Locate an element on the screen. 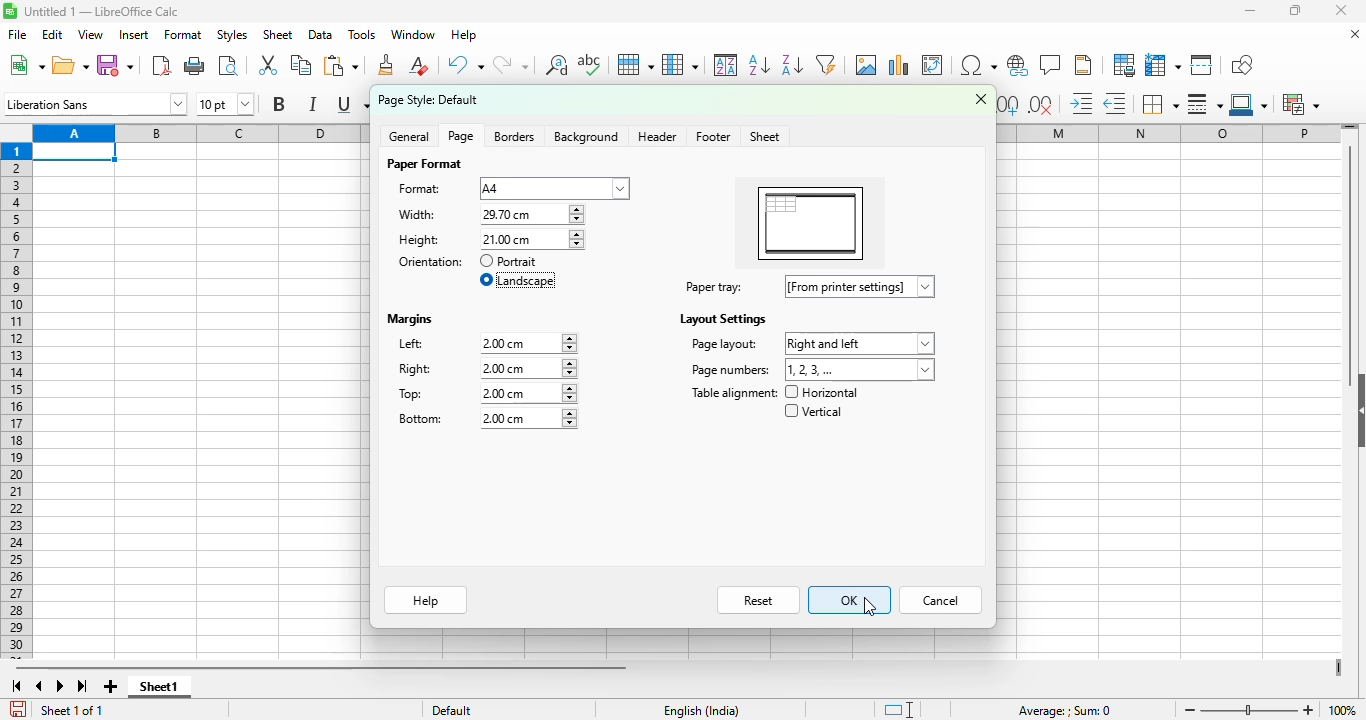 This screenshot has height=720, width=1366. right:  is located at coordinates (416, 369).